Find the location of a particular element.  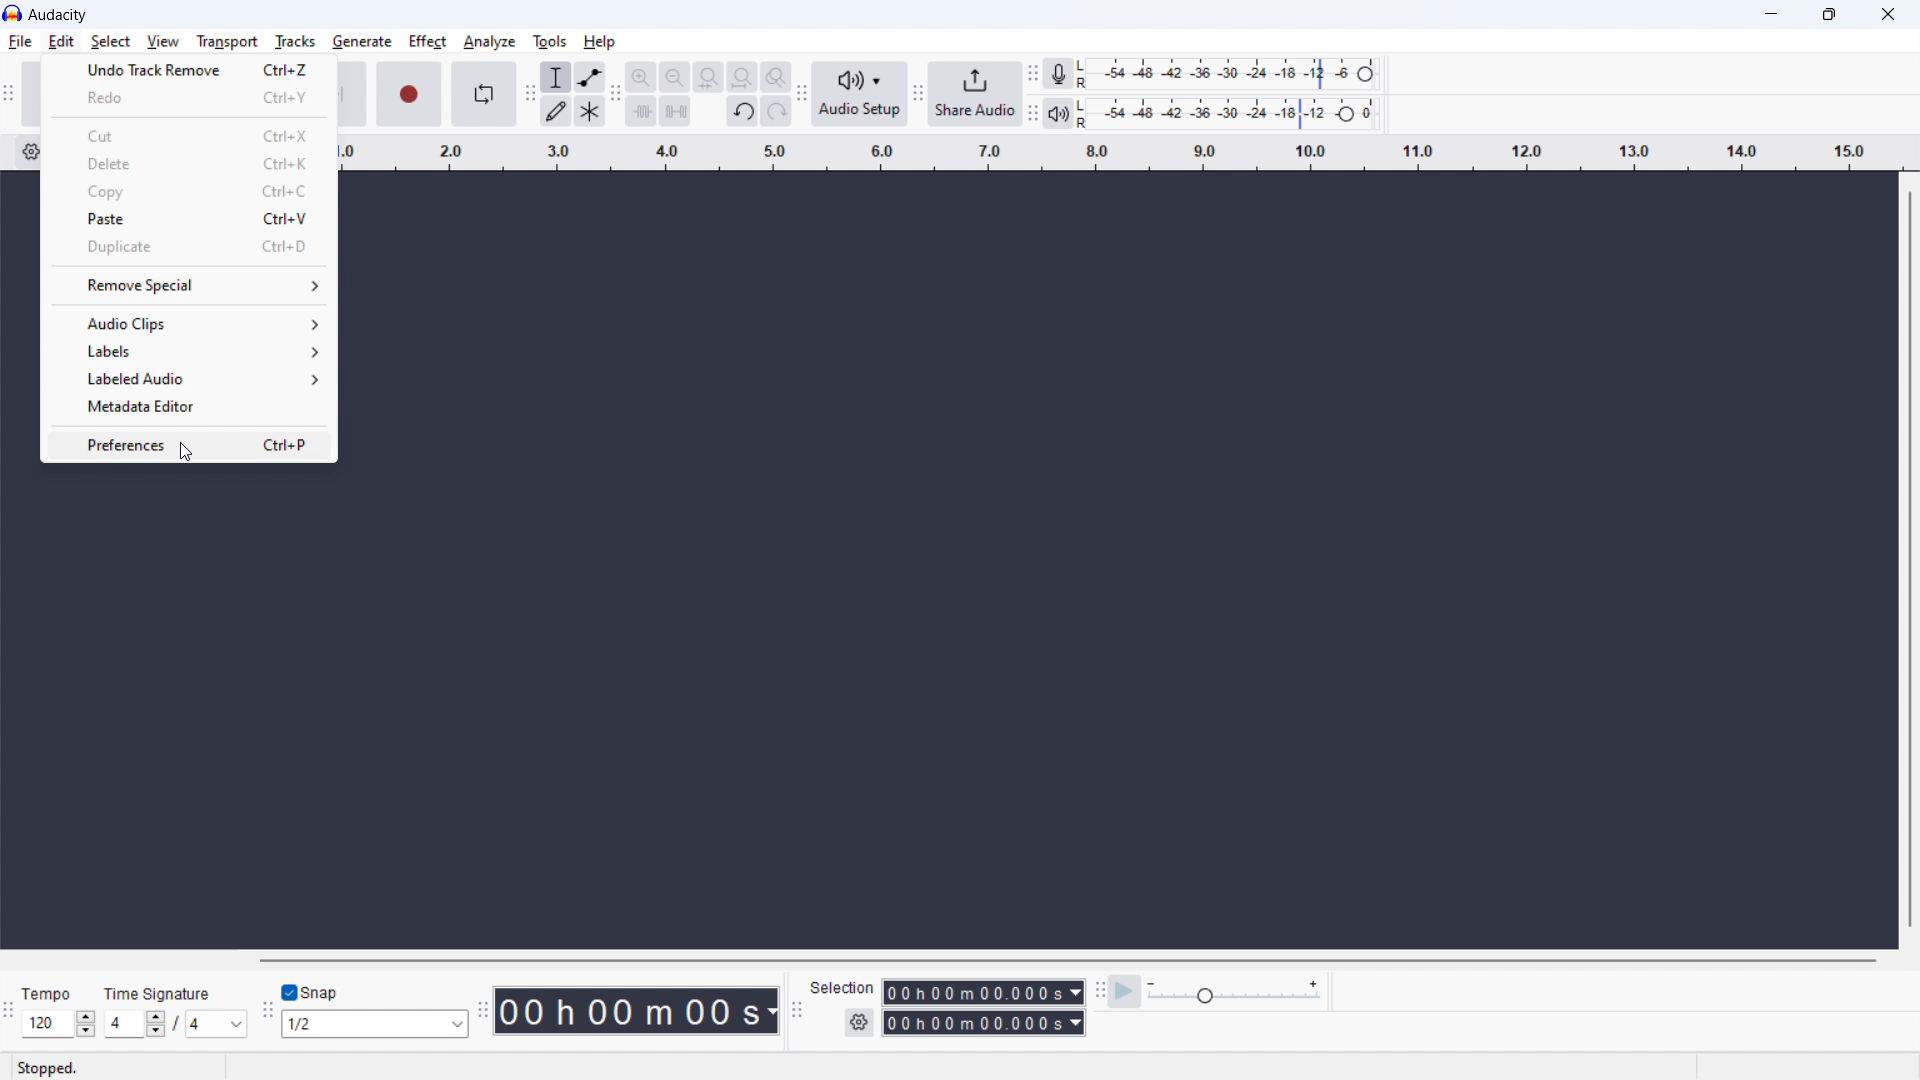

fit selection to width is located at coordinates (708, 77).